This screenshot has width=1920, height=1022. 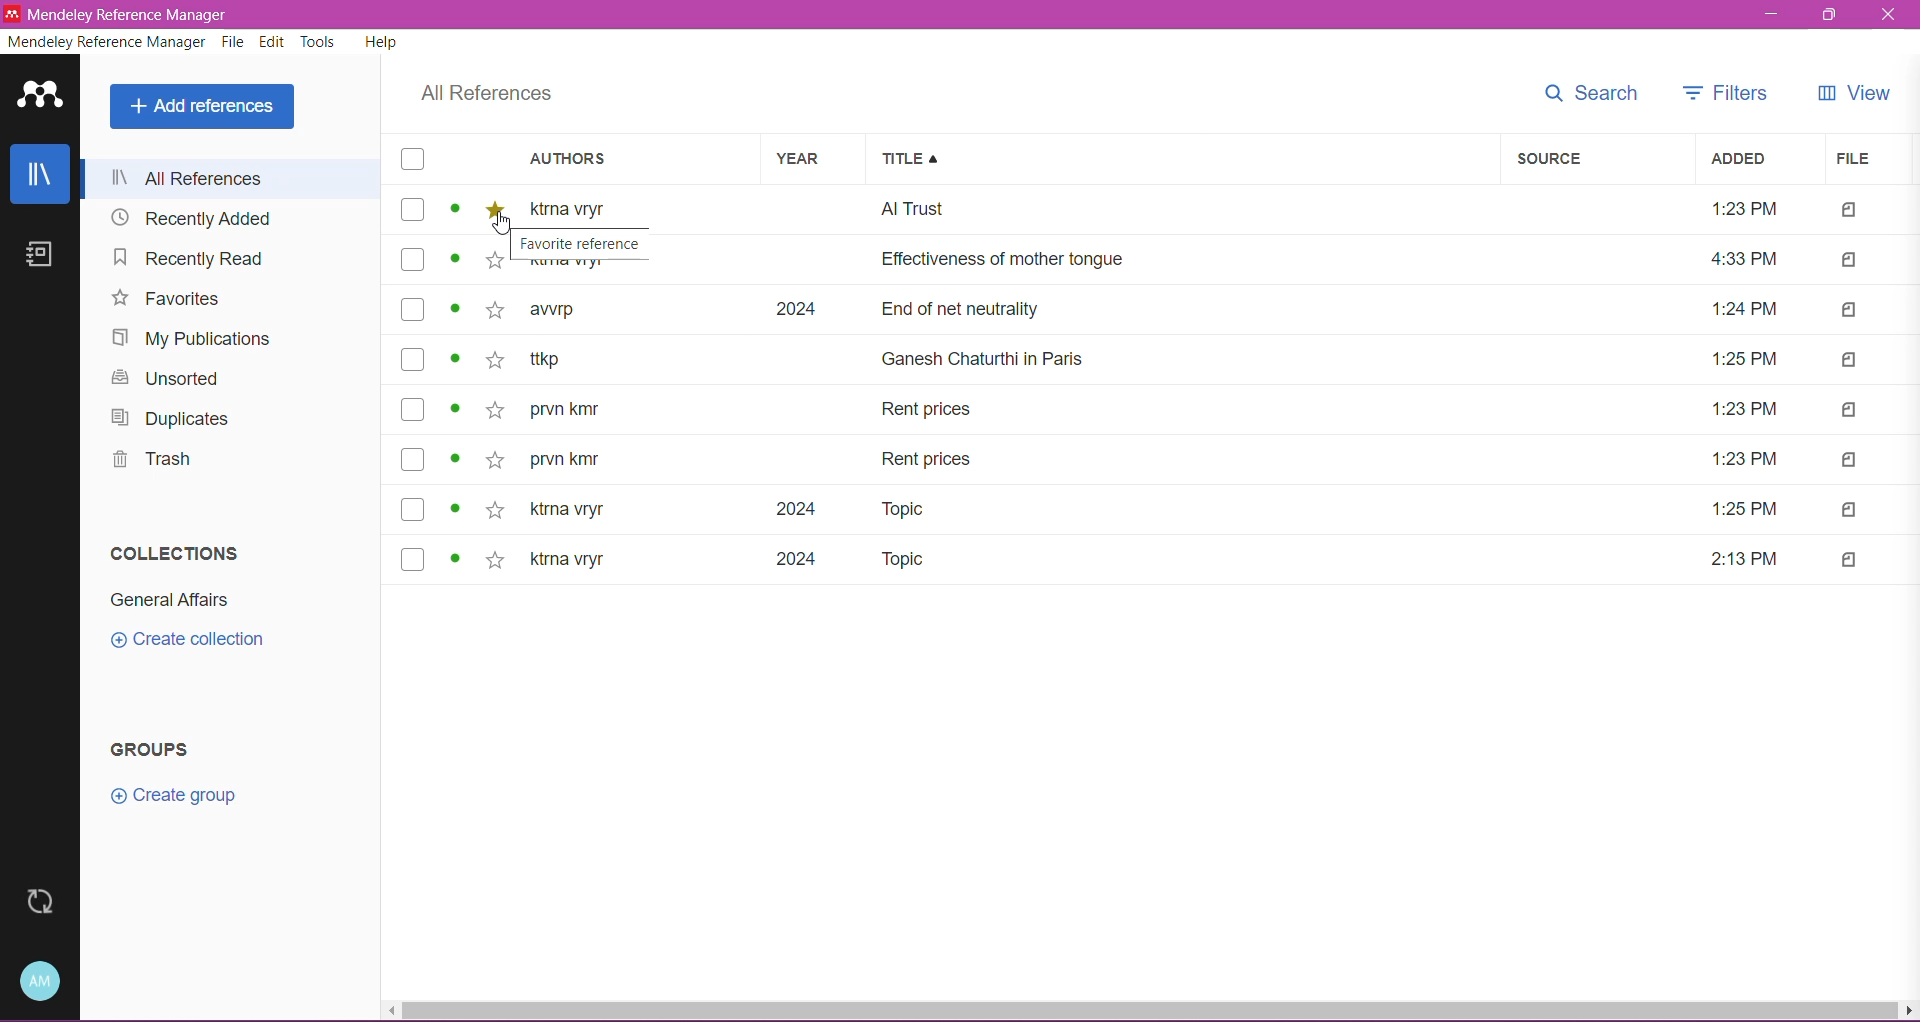 I want to click on Title, so click(x=1184, y=160).